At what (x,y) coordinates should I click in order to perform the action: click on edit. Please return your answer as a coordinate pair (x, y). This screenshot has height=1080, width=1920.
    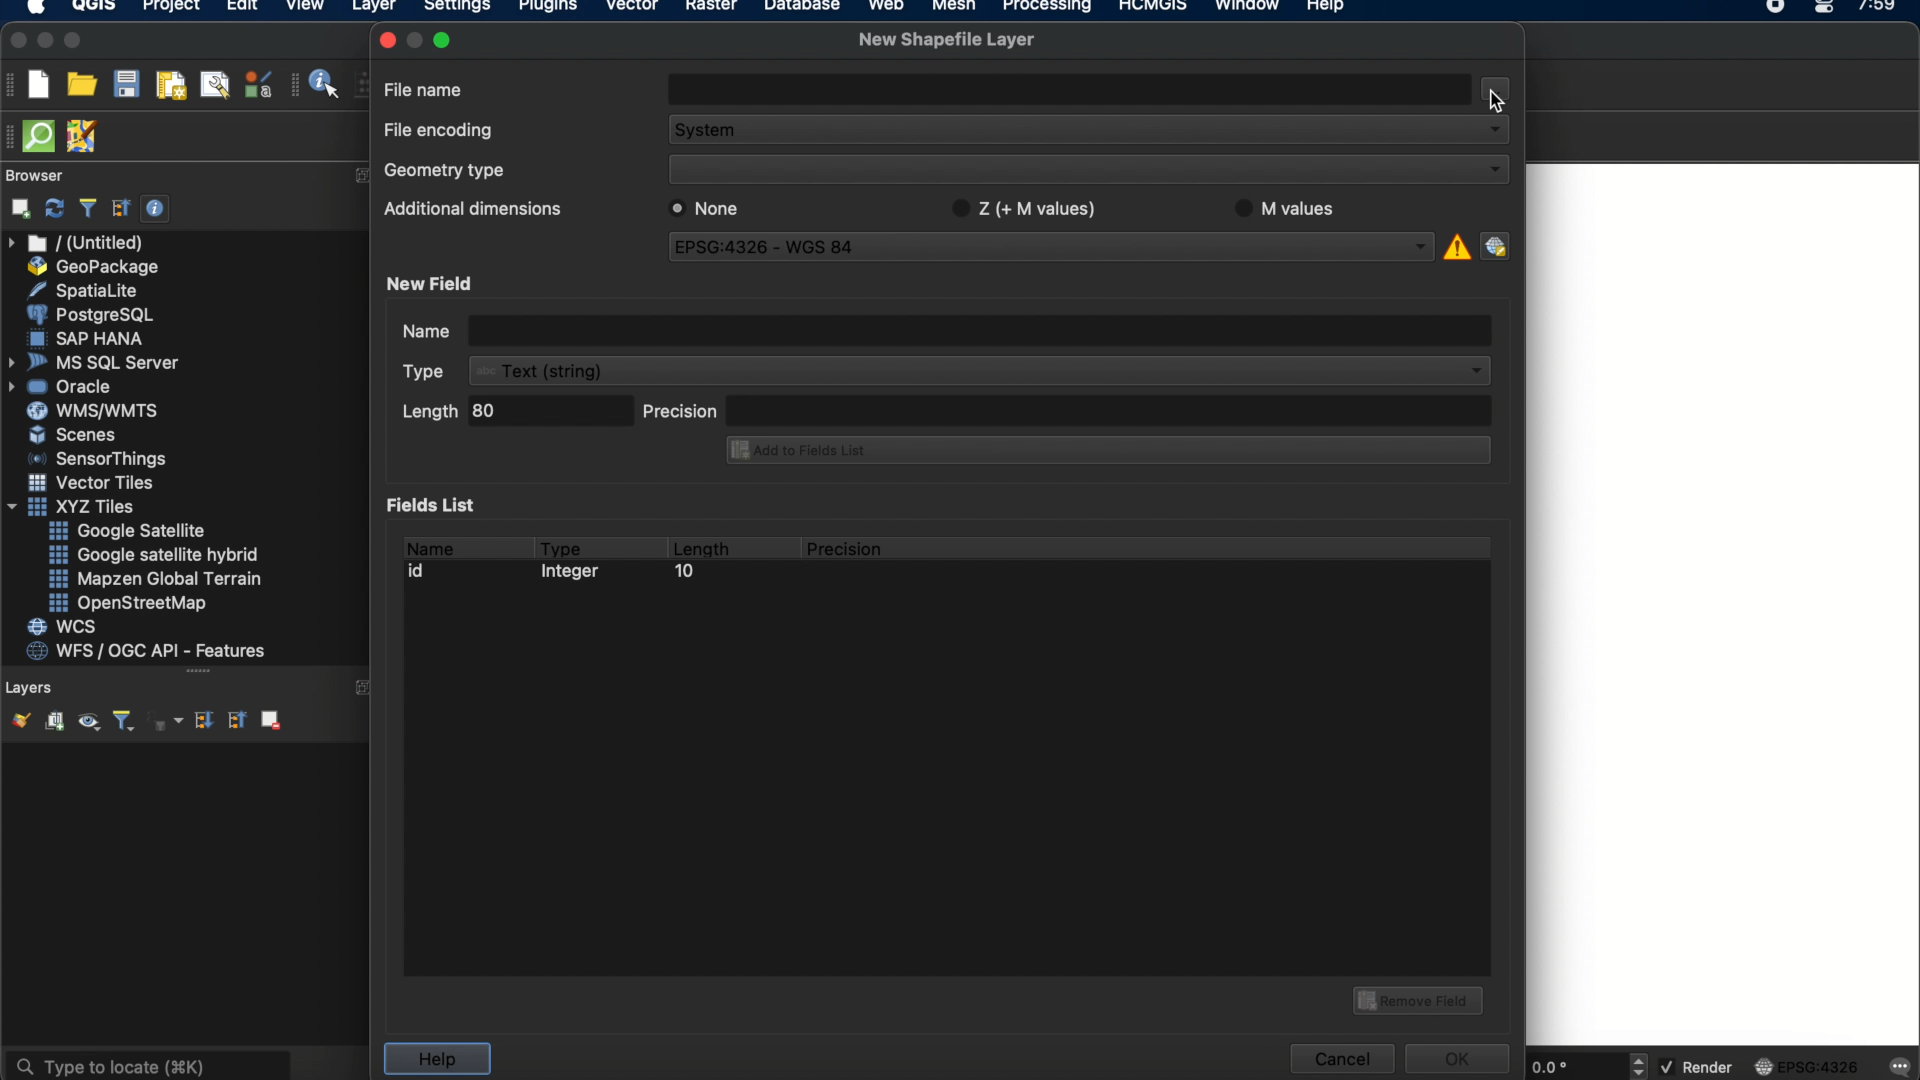
    Looking at the image, I should click on (242, 8).